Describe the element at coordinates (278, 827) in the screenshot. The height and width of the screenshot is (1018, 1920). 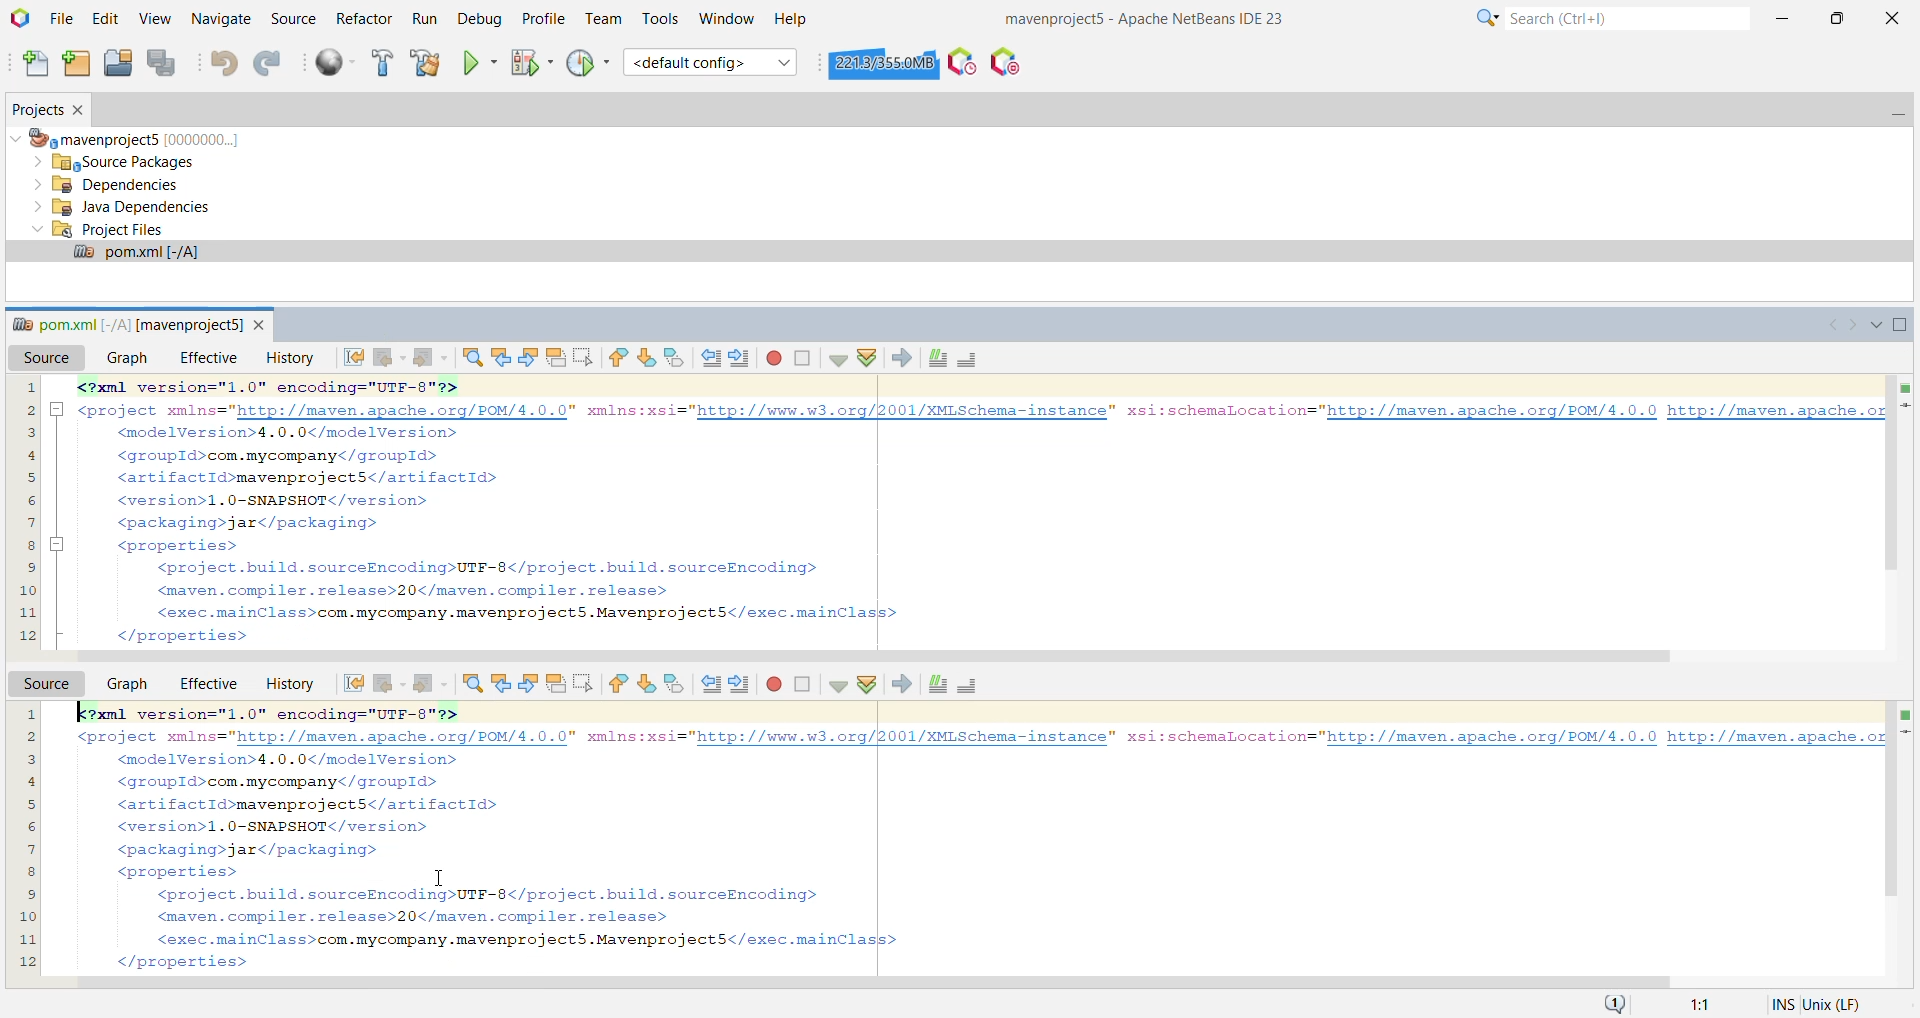
I see `<version>1l.0-SNAPSHOT</version>` at that location.